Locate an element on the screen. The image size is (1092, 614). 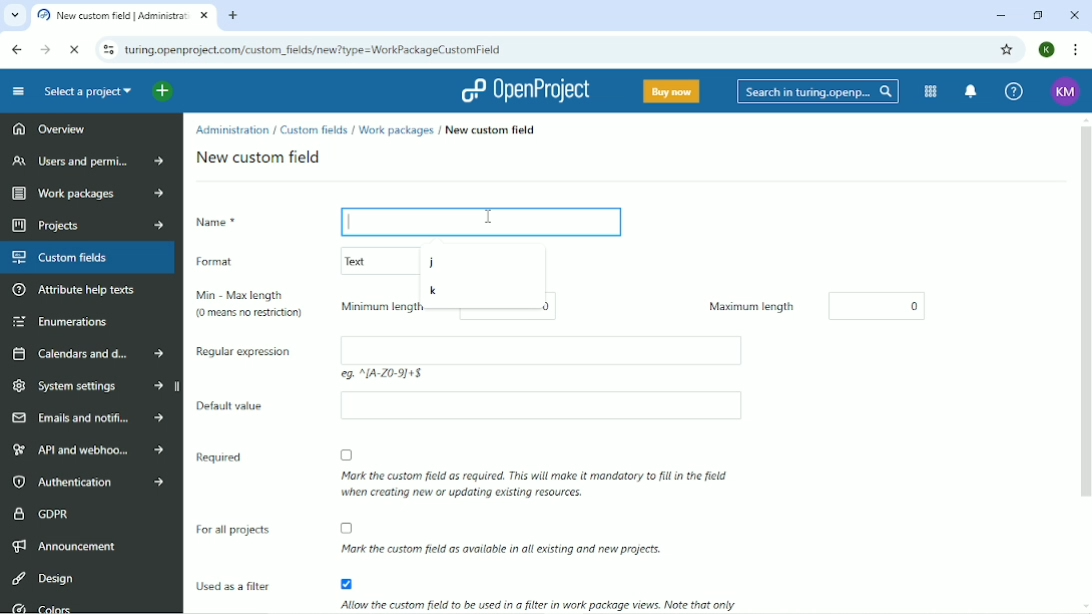
Format is located at coordinates (251, 262).